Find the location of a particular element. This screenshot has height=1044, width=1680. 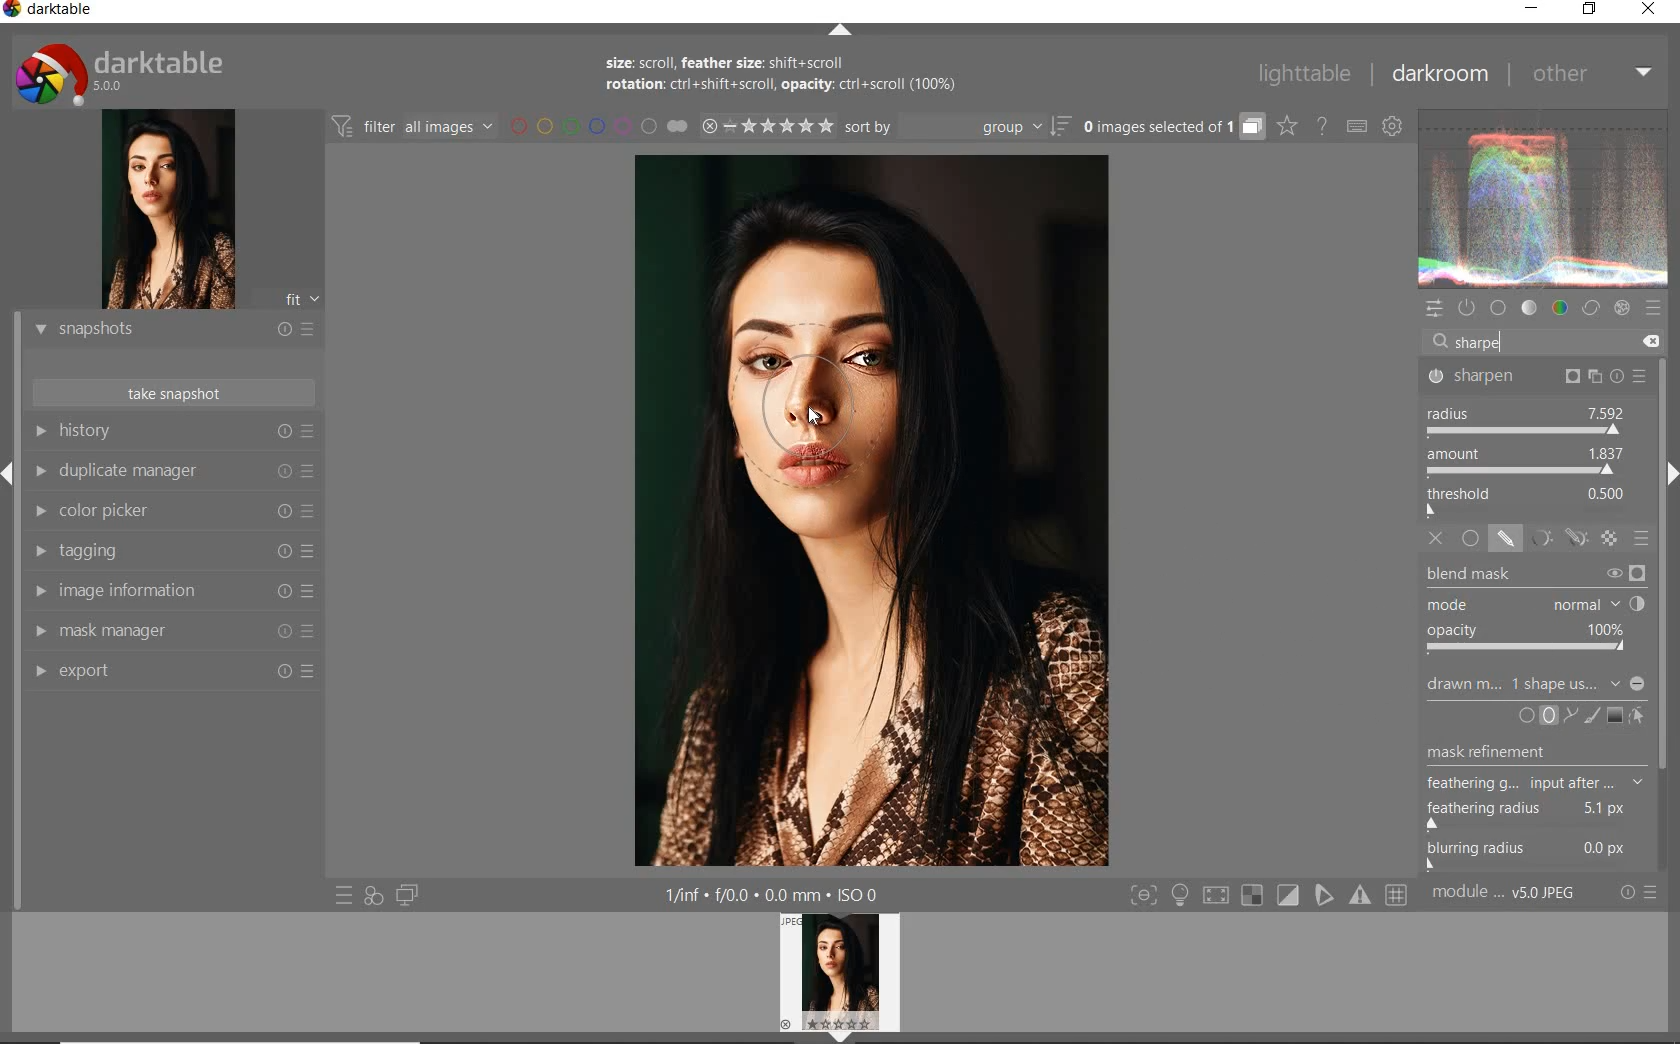

INPUT VALUE is located at coordinates (1485, 342).